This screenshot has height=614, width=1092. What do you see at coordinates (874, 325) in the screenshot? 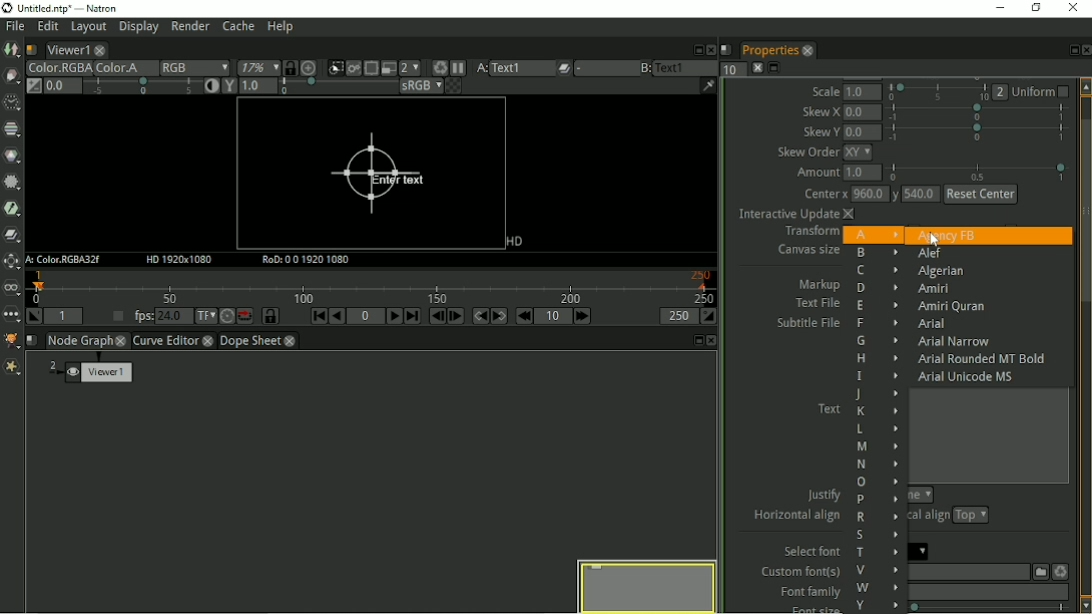
I see `F` at bounding box center [874, 325].